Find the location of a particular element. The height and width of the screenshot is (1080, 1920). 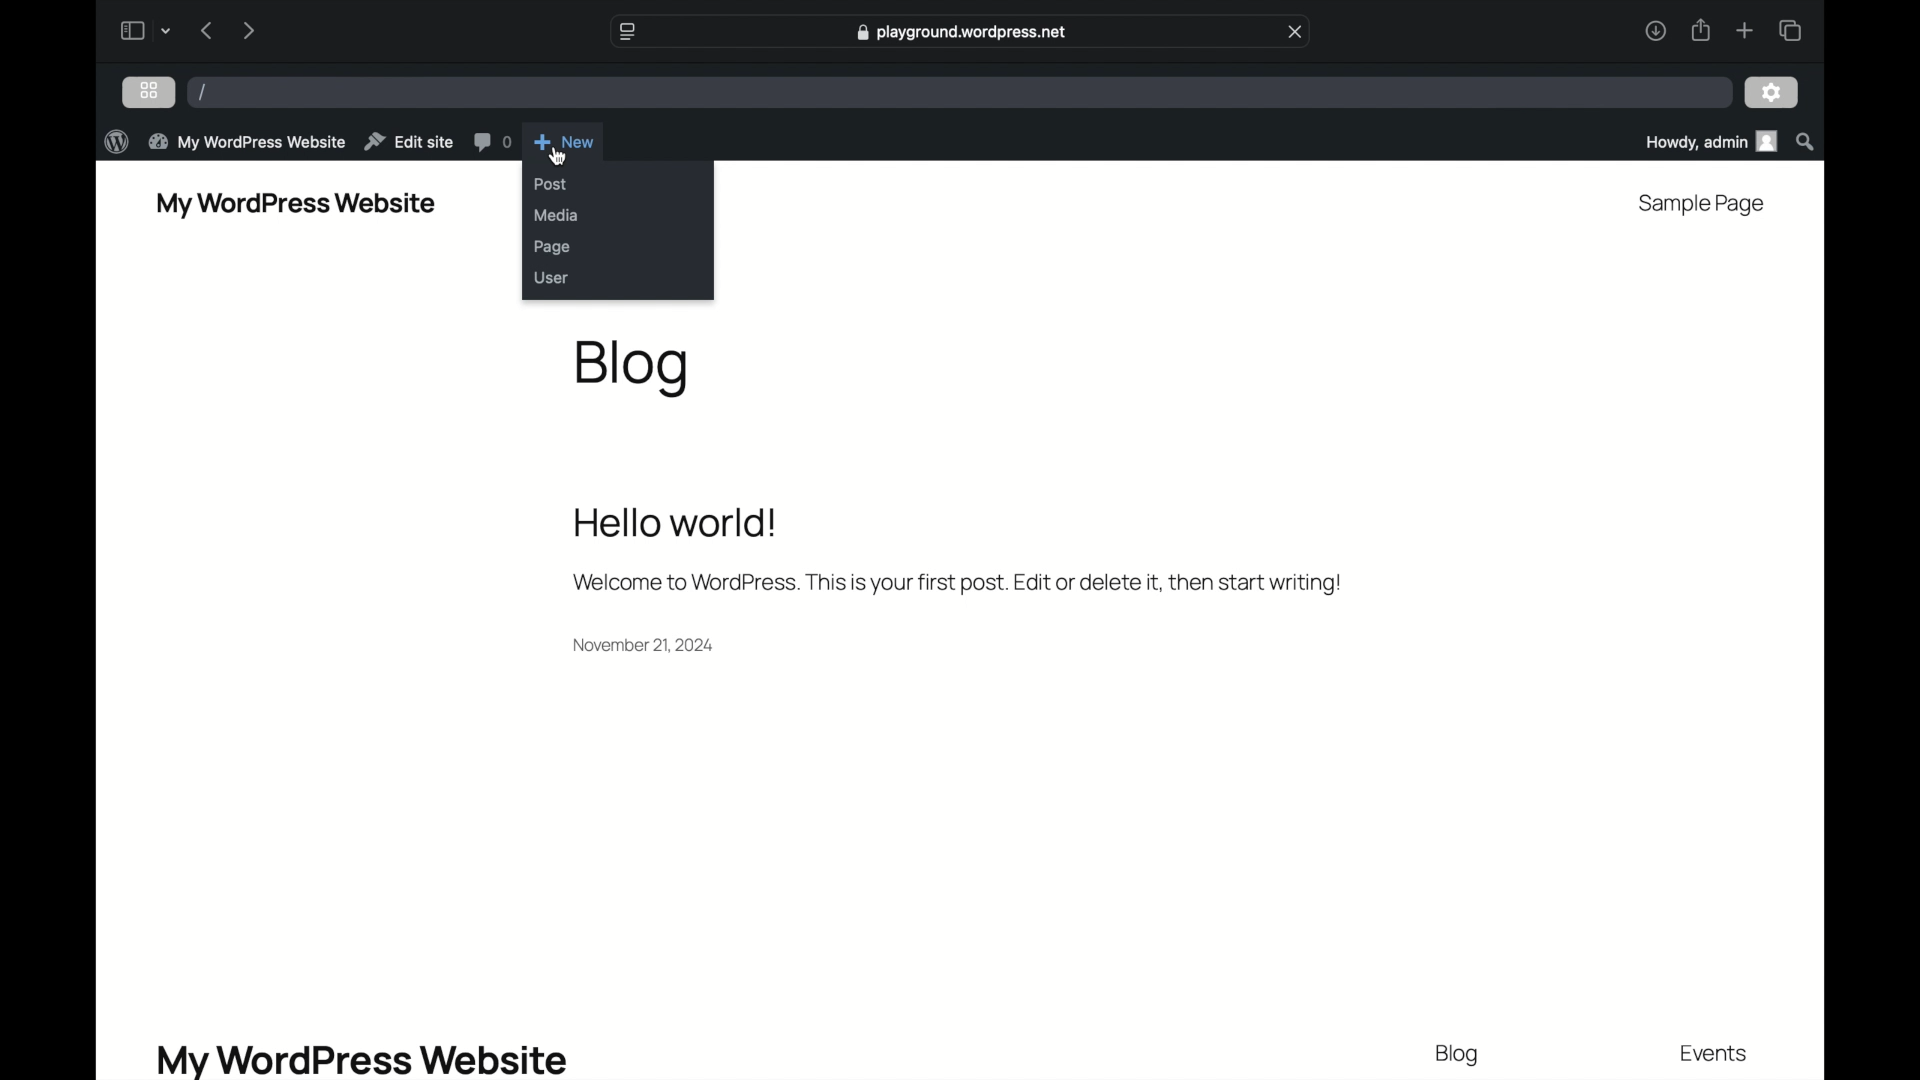

howdy, admin is located at coordinates (1708, 141).